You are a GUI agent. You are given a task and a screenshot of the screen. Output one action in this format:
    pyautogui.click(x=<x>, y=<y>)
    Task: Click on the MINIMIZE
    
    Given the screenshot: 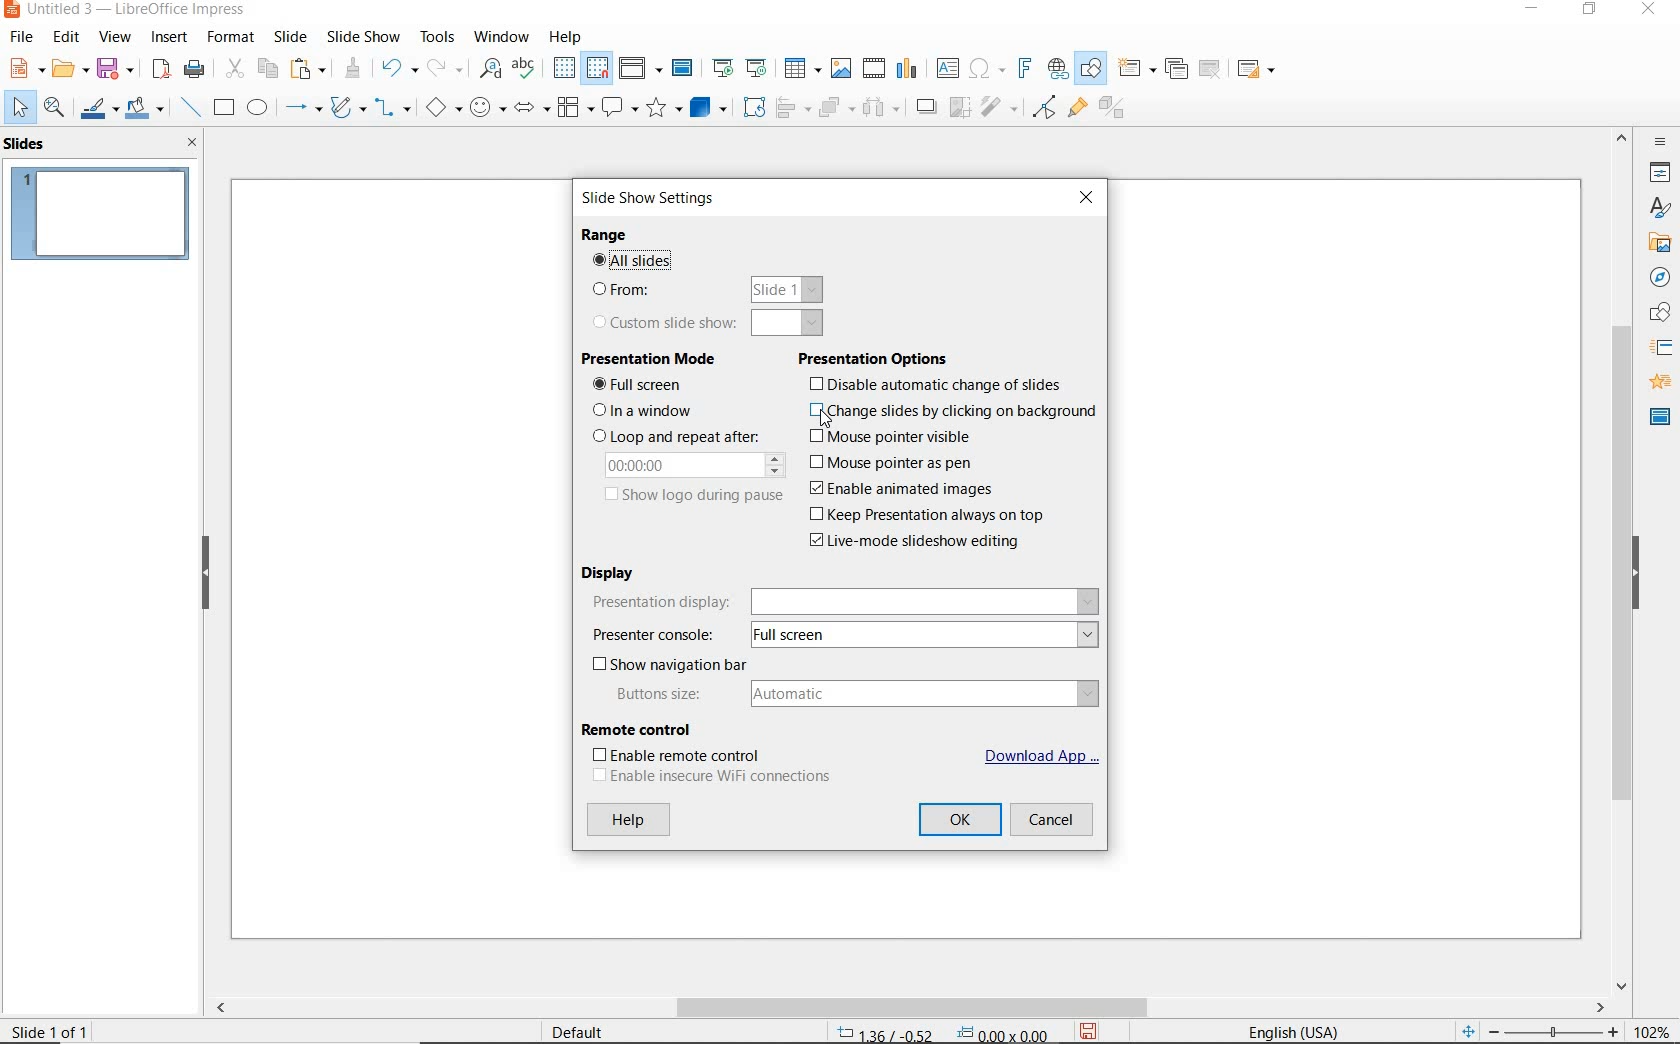 What is the action you would take?
    pyautogui.click(x=1534, y=10)
    